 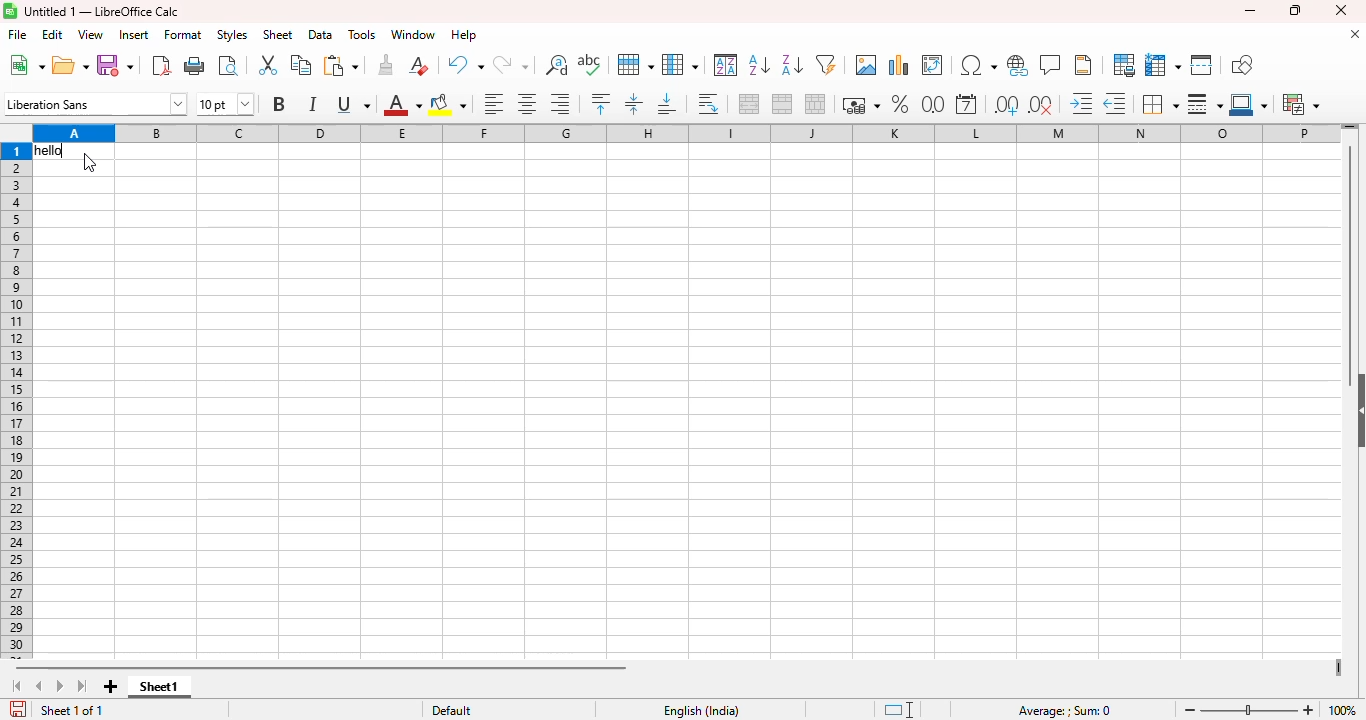 I want to click on file, so click(x=18, y=34).